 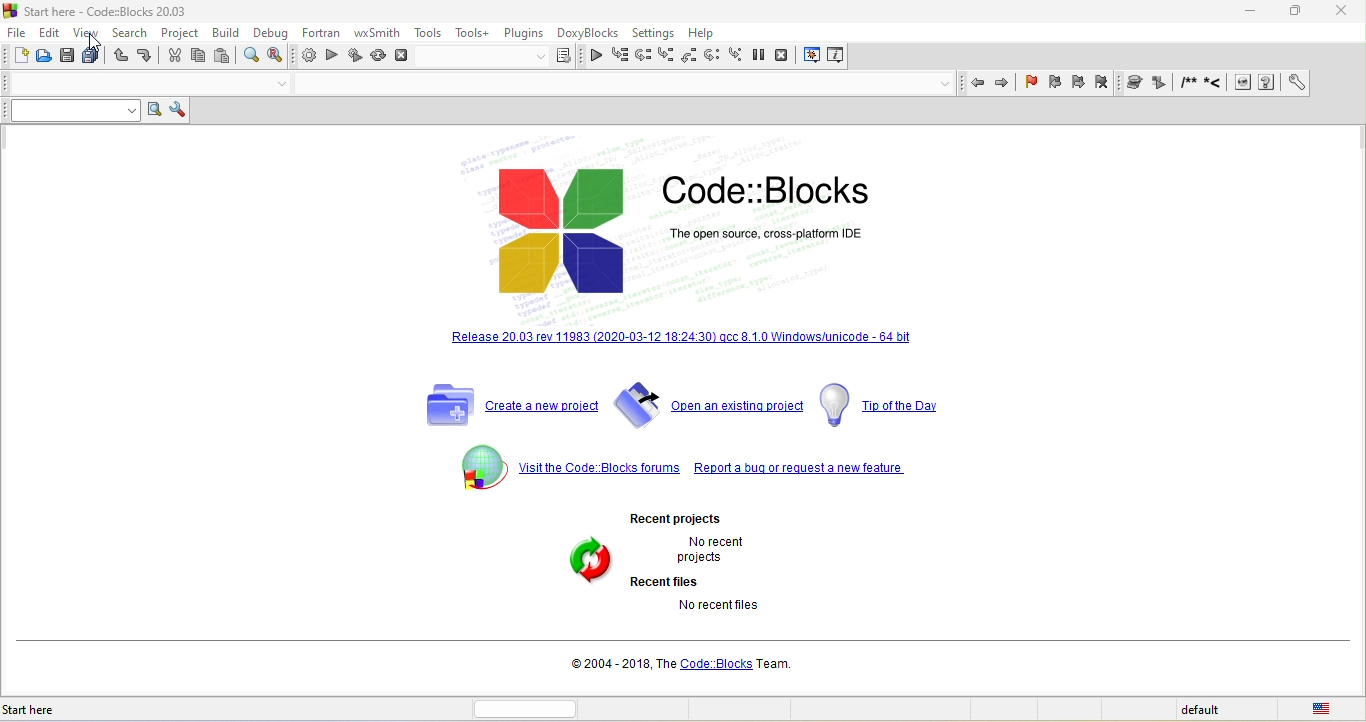 I want to click on start here-code blocks-2023, so click(x=117, y=11).